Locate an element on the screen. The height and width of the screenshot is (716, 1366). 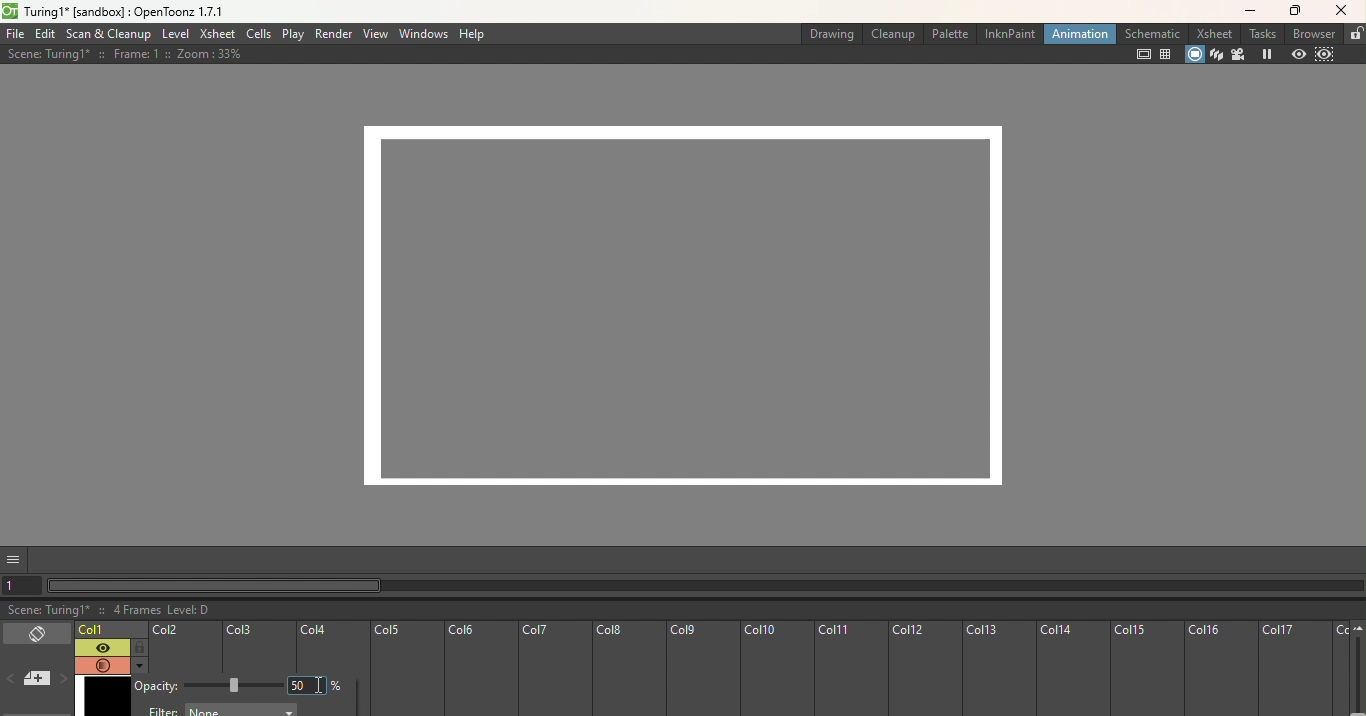
Col13 is located at coordinates (998, 670).